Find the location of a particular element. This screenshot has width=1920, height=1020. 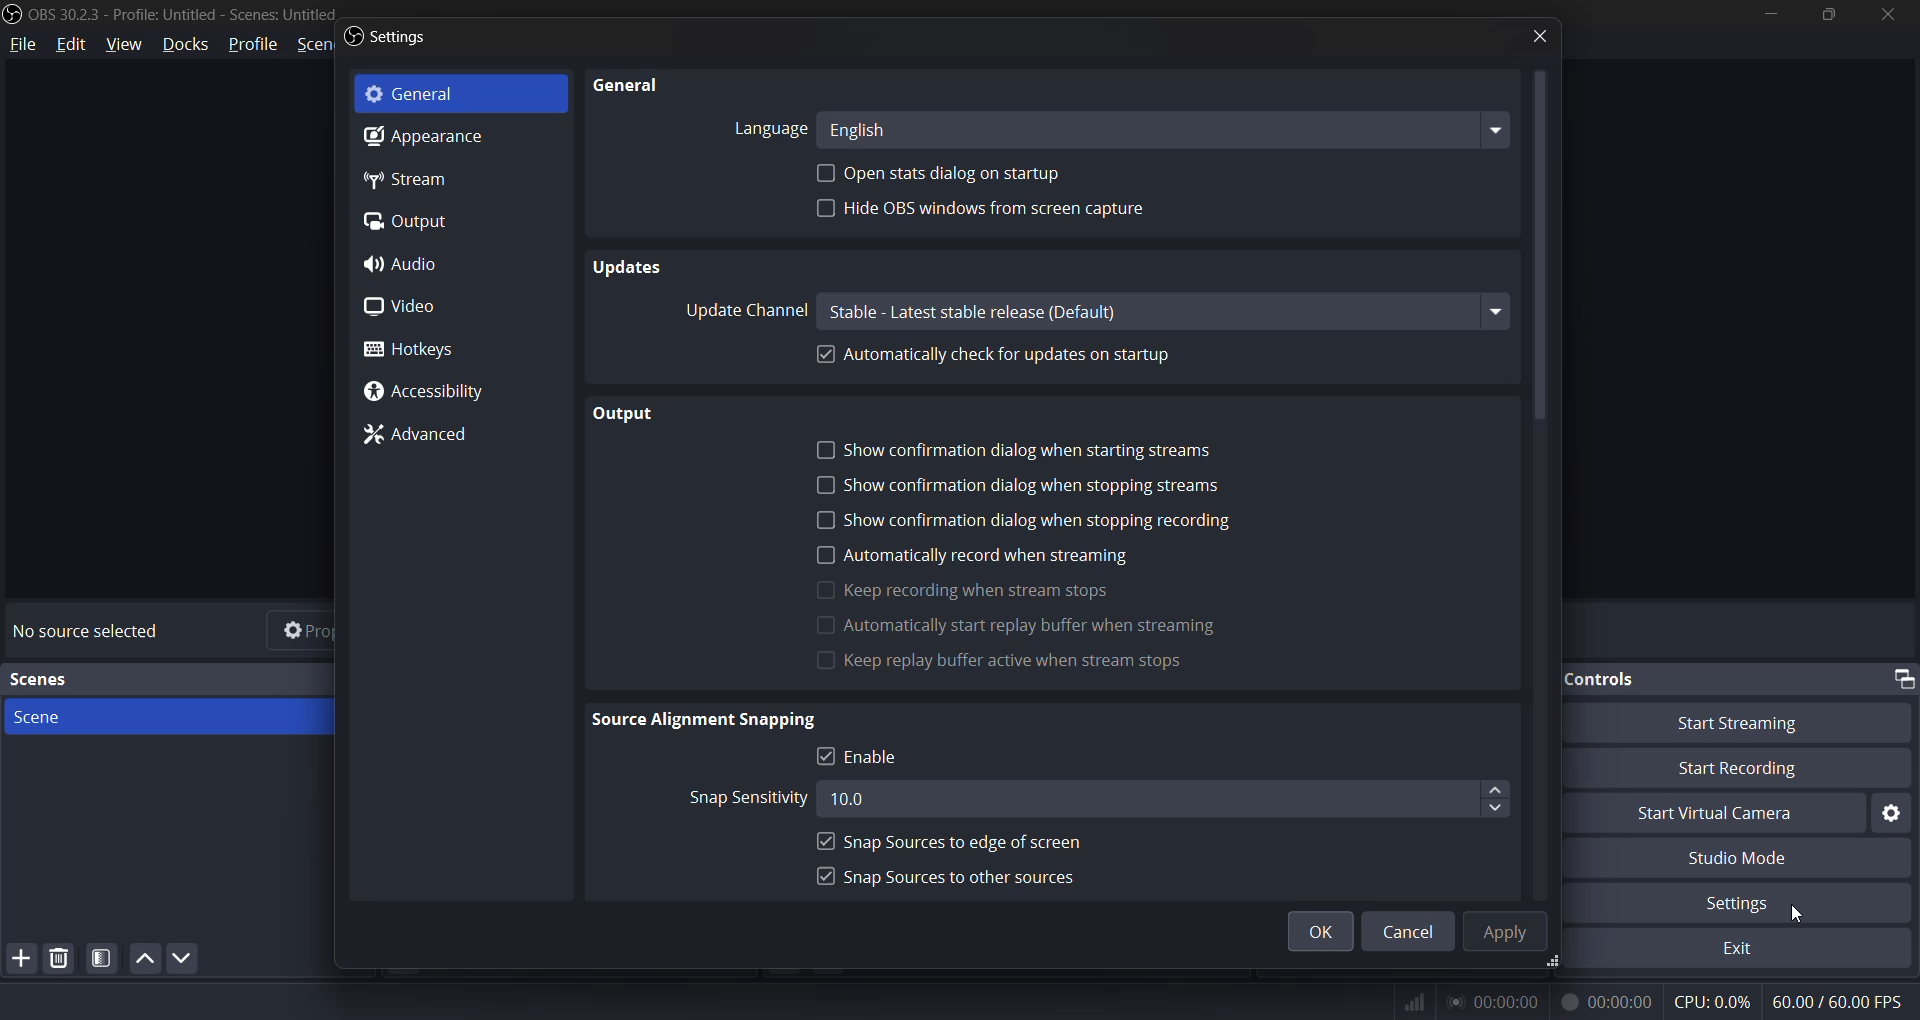

cpu: 0.1% is located at coordinates (1713, 1003).